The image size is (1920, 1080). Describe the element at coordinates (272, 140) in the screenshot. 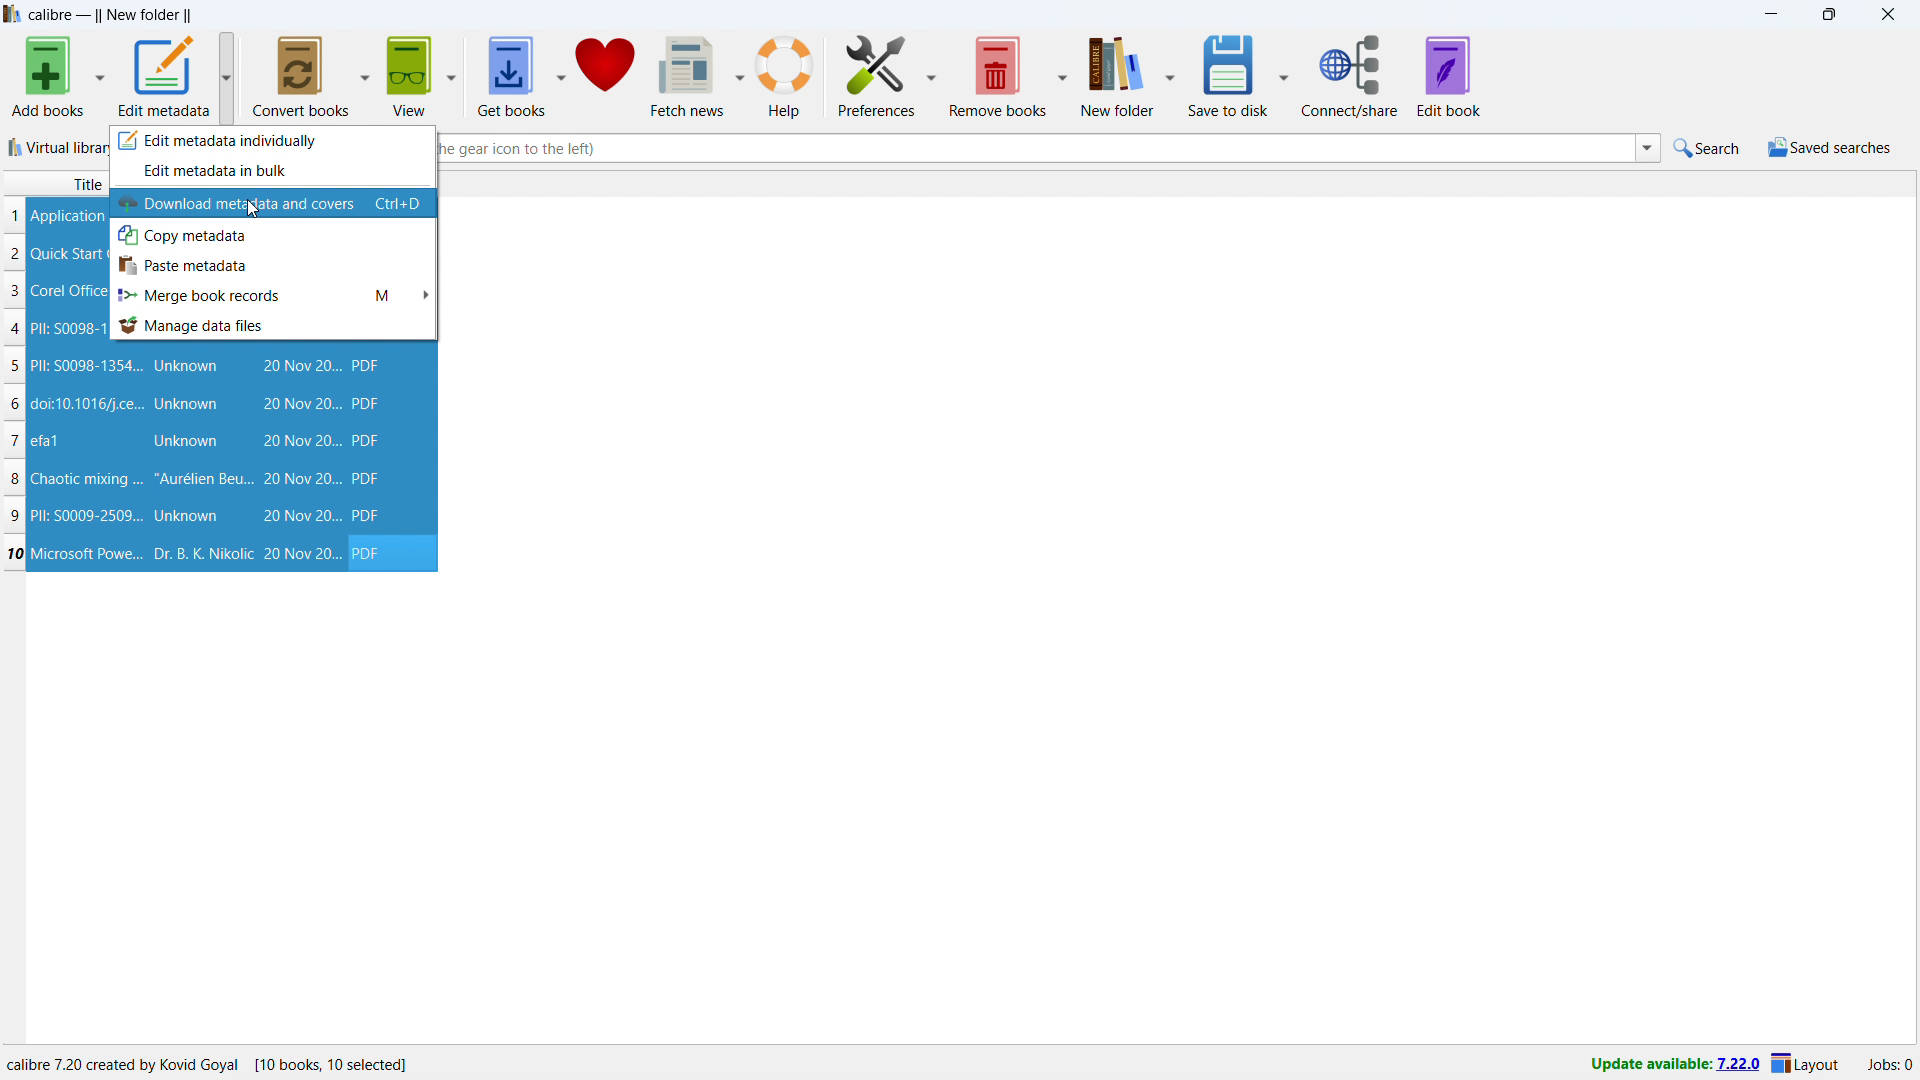

I see `edit metadata individually` at that location.